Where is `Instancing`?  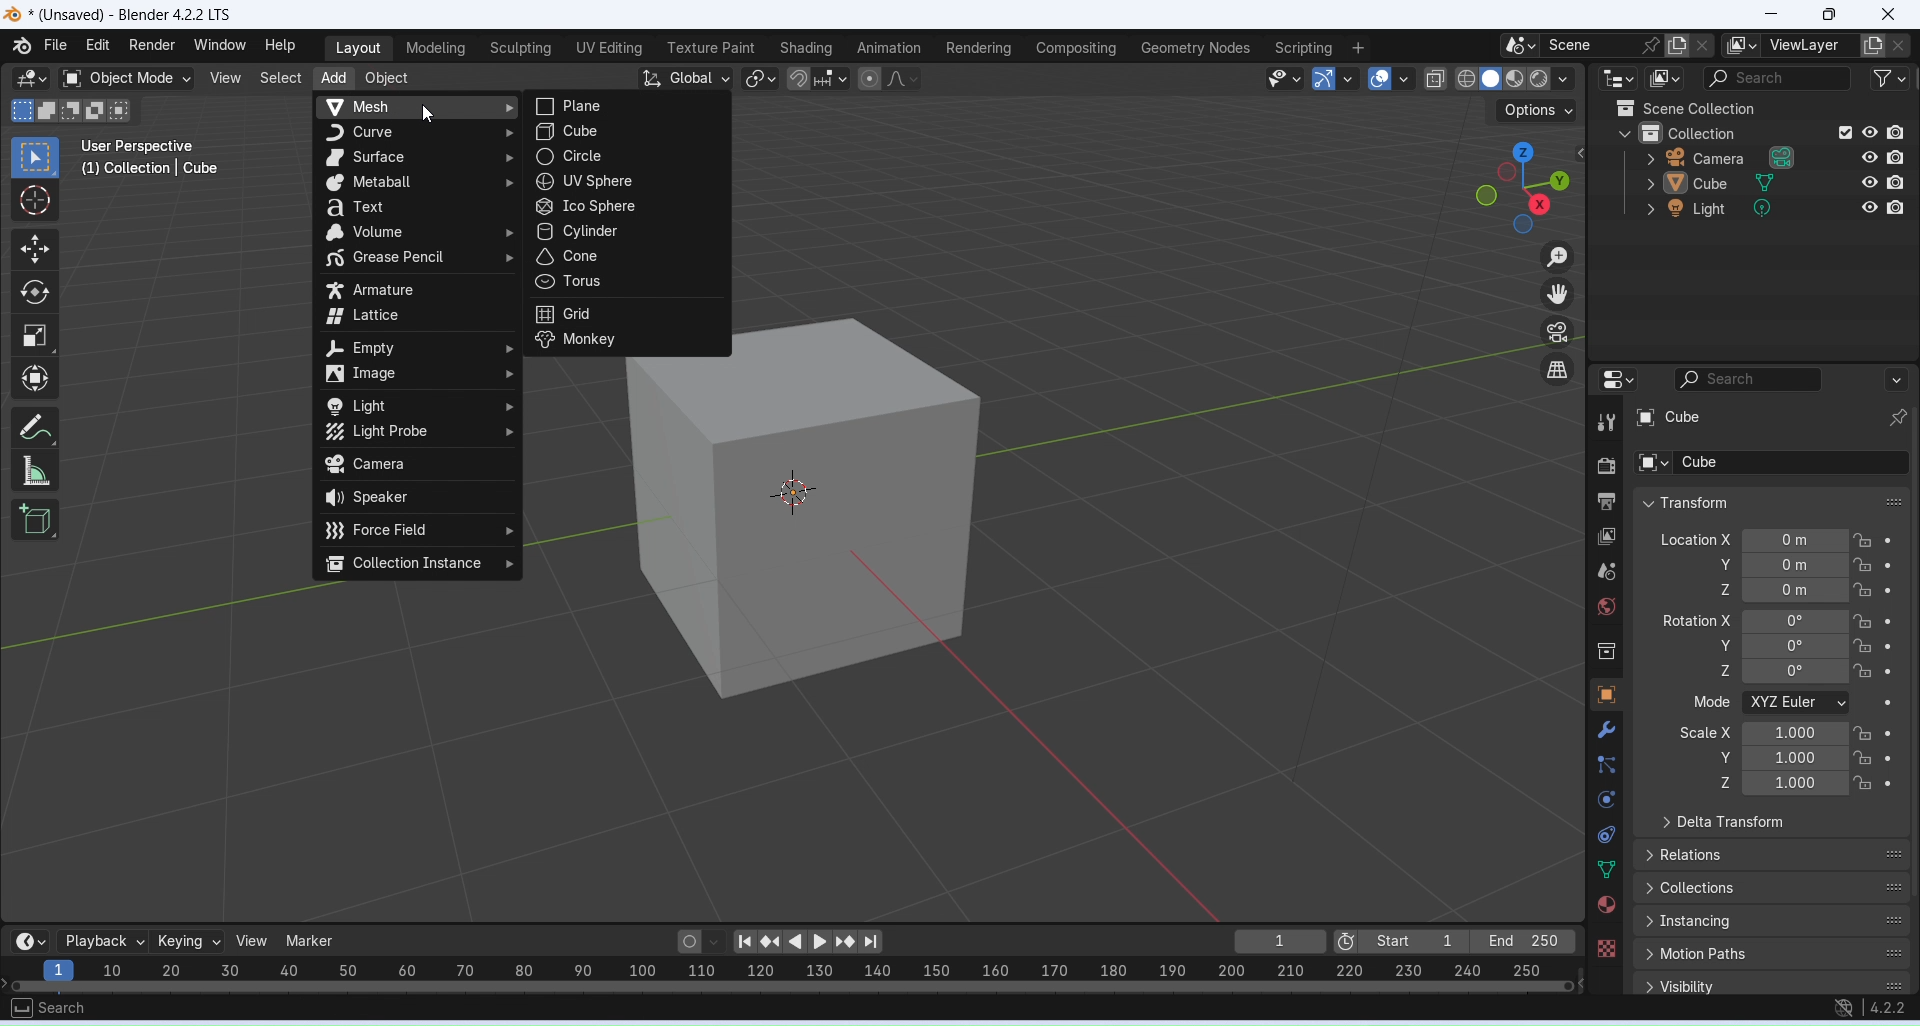
Instancing is located at coordinates (1773, 922).